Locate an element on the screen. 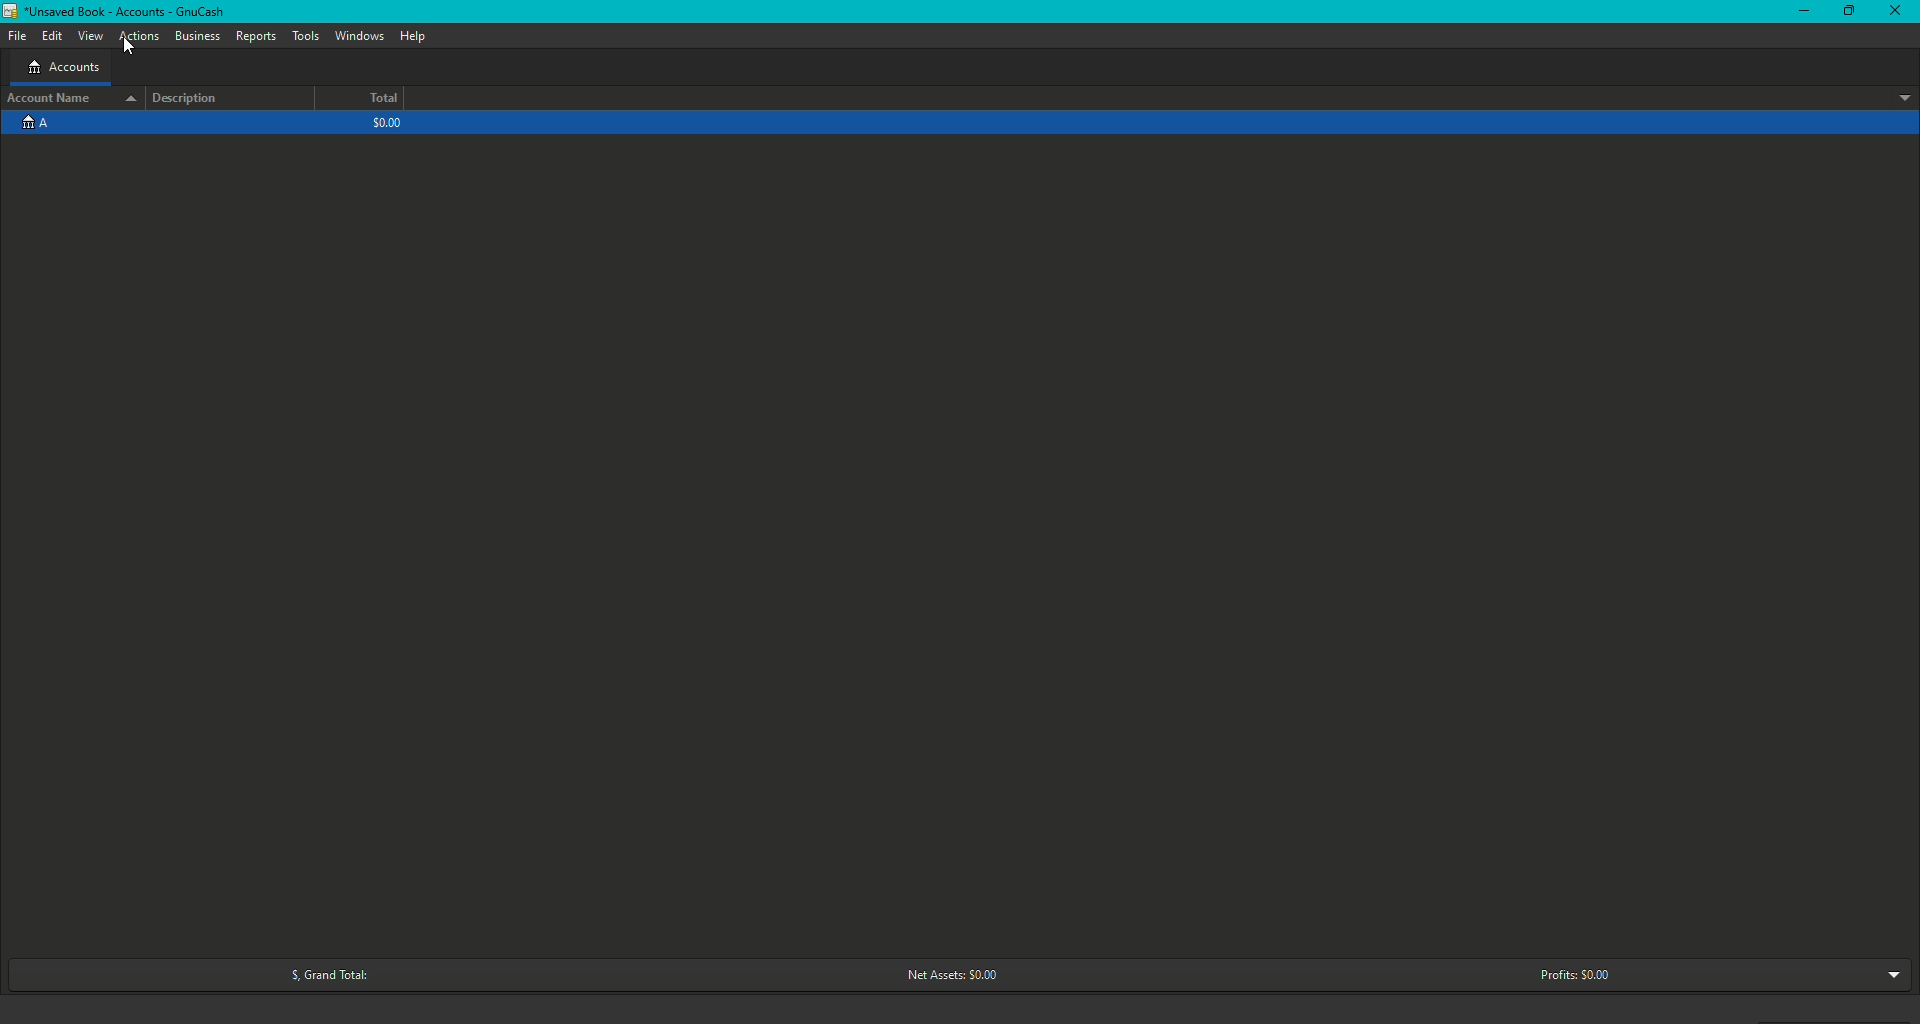 The height and width of the screenshot is (1024, 1920). Grand Total is located at coordinates (318, 975).